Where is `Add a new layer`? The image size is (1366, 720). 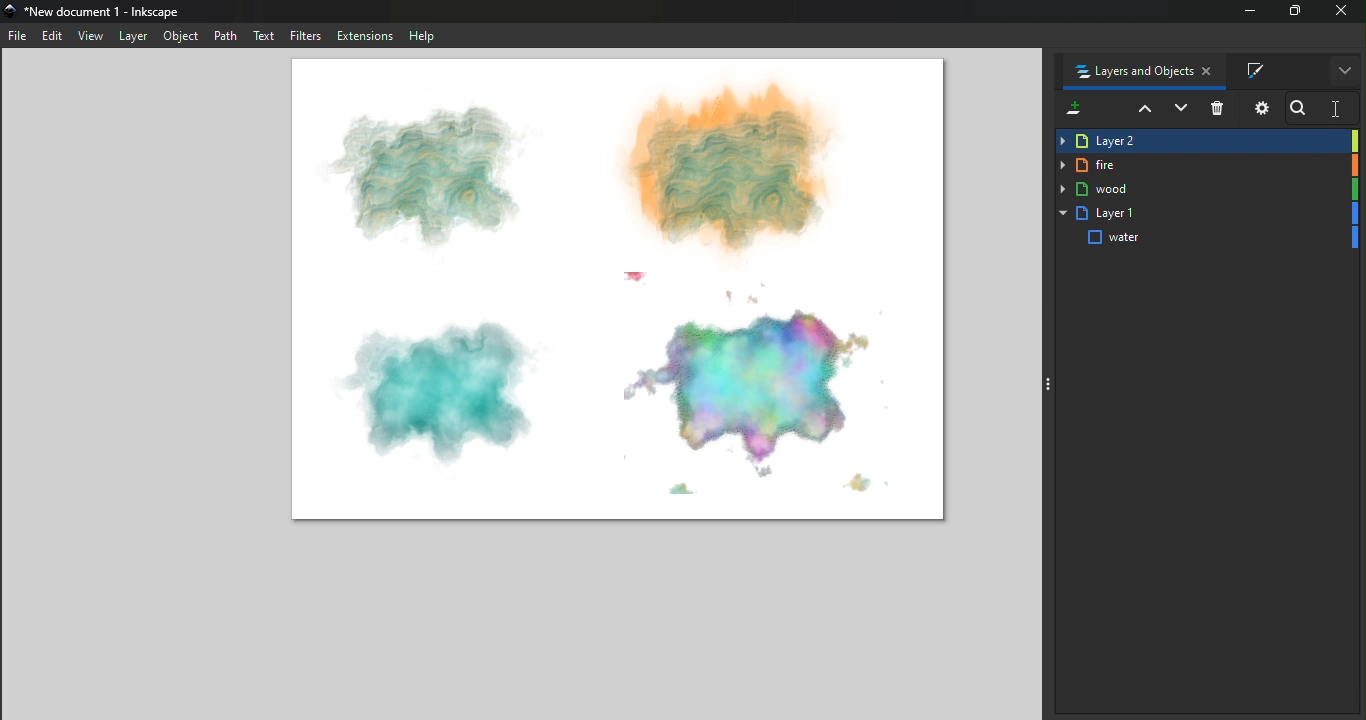 Add a new layer is located at coordinates (1072, 111).